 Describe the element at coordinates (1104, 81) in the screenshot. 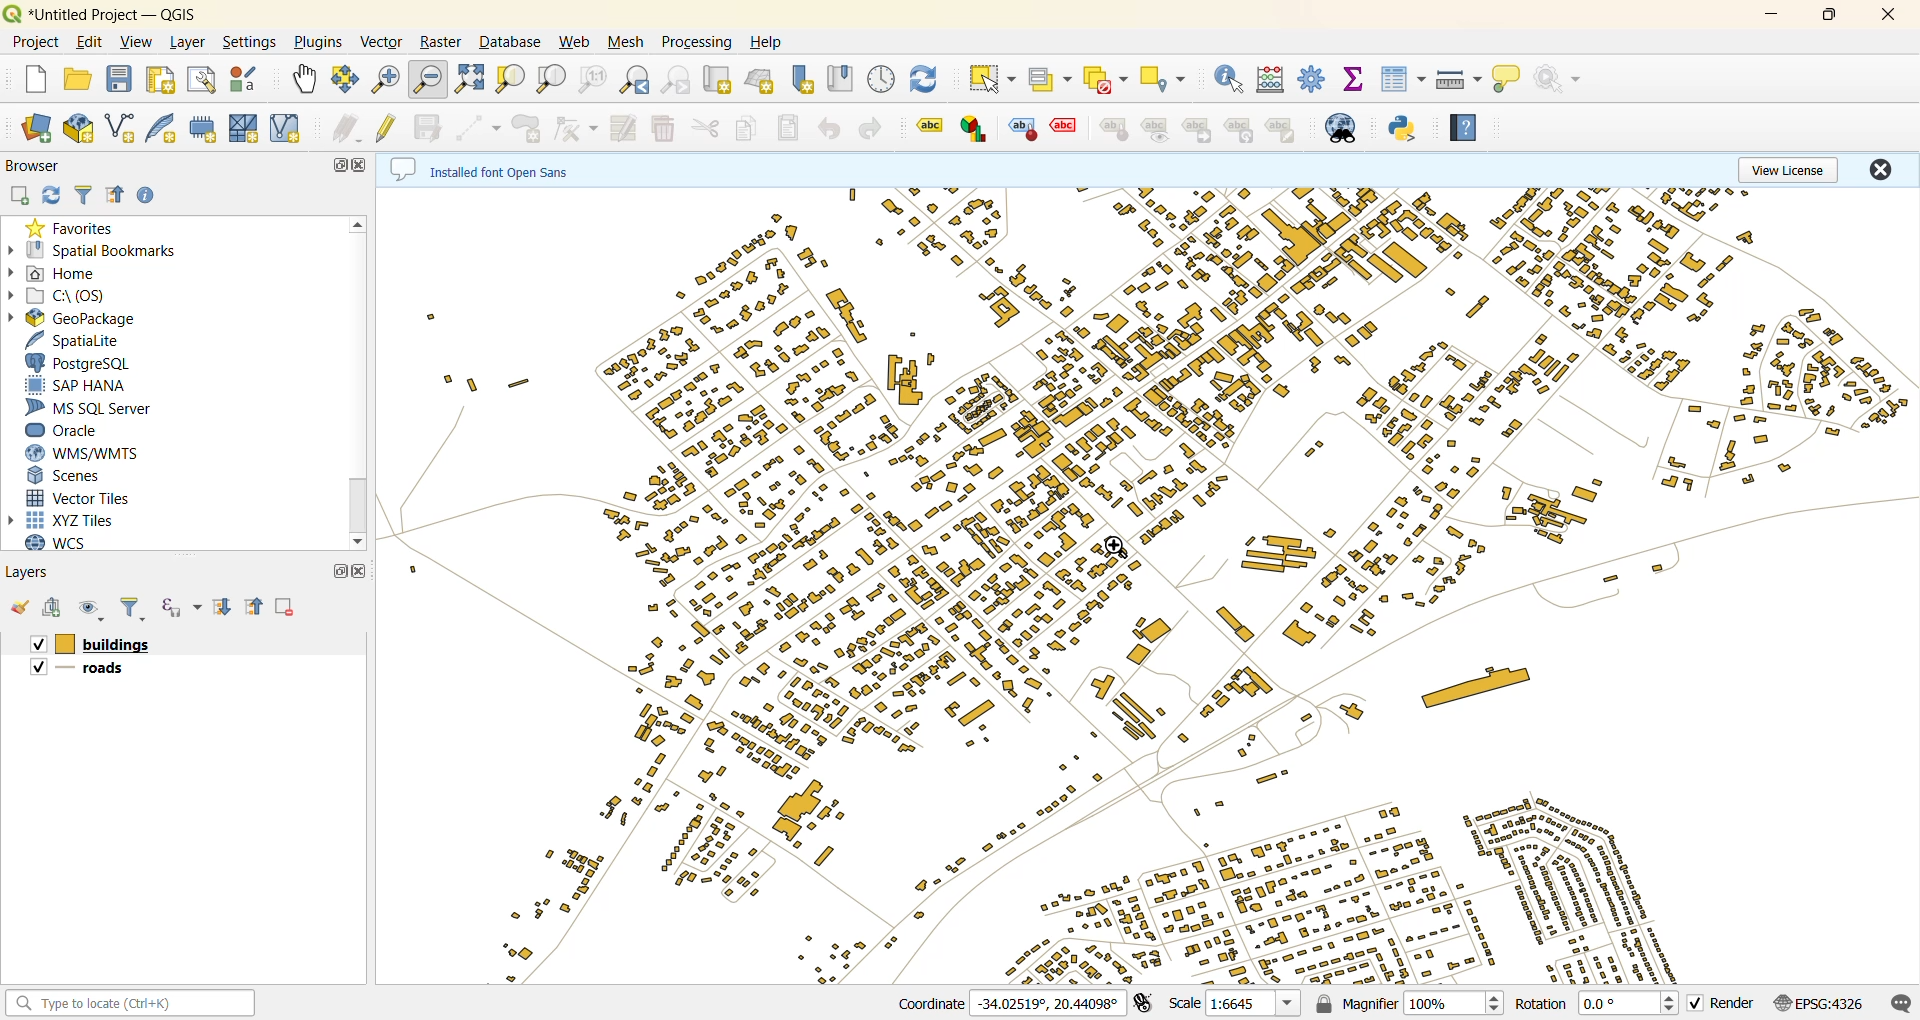

I see `deselect value` at that location.